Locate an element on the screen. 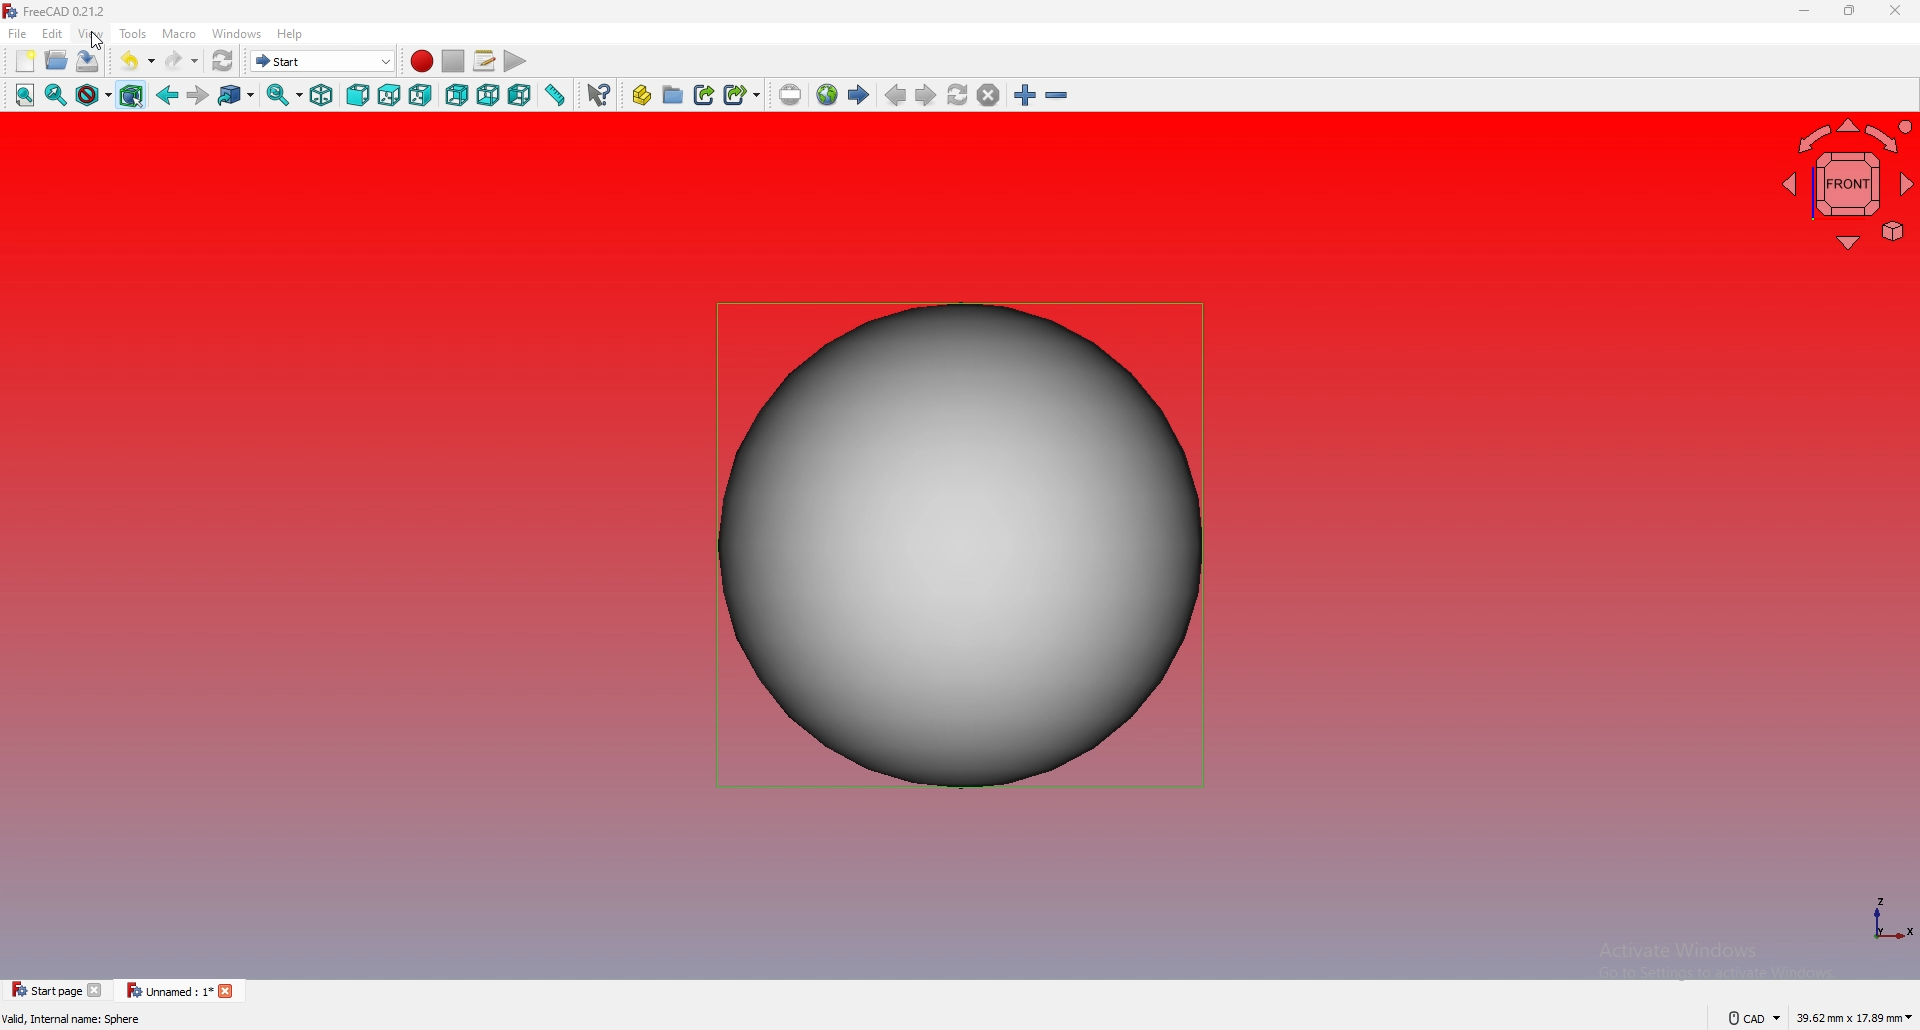 The width and height of the screenshot is (1920, 1030). rear is located at coordinates (456, 94).